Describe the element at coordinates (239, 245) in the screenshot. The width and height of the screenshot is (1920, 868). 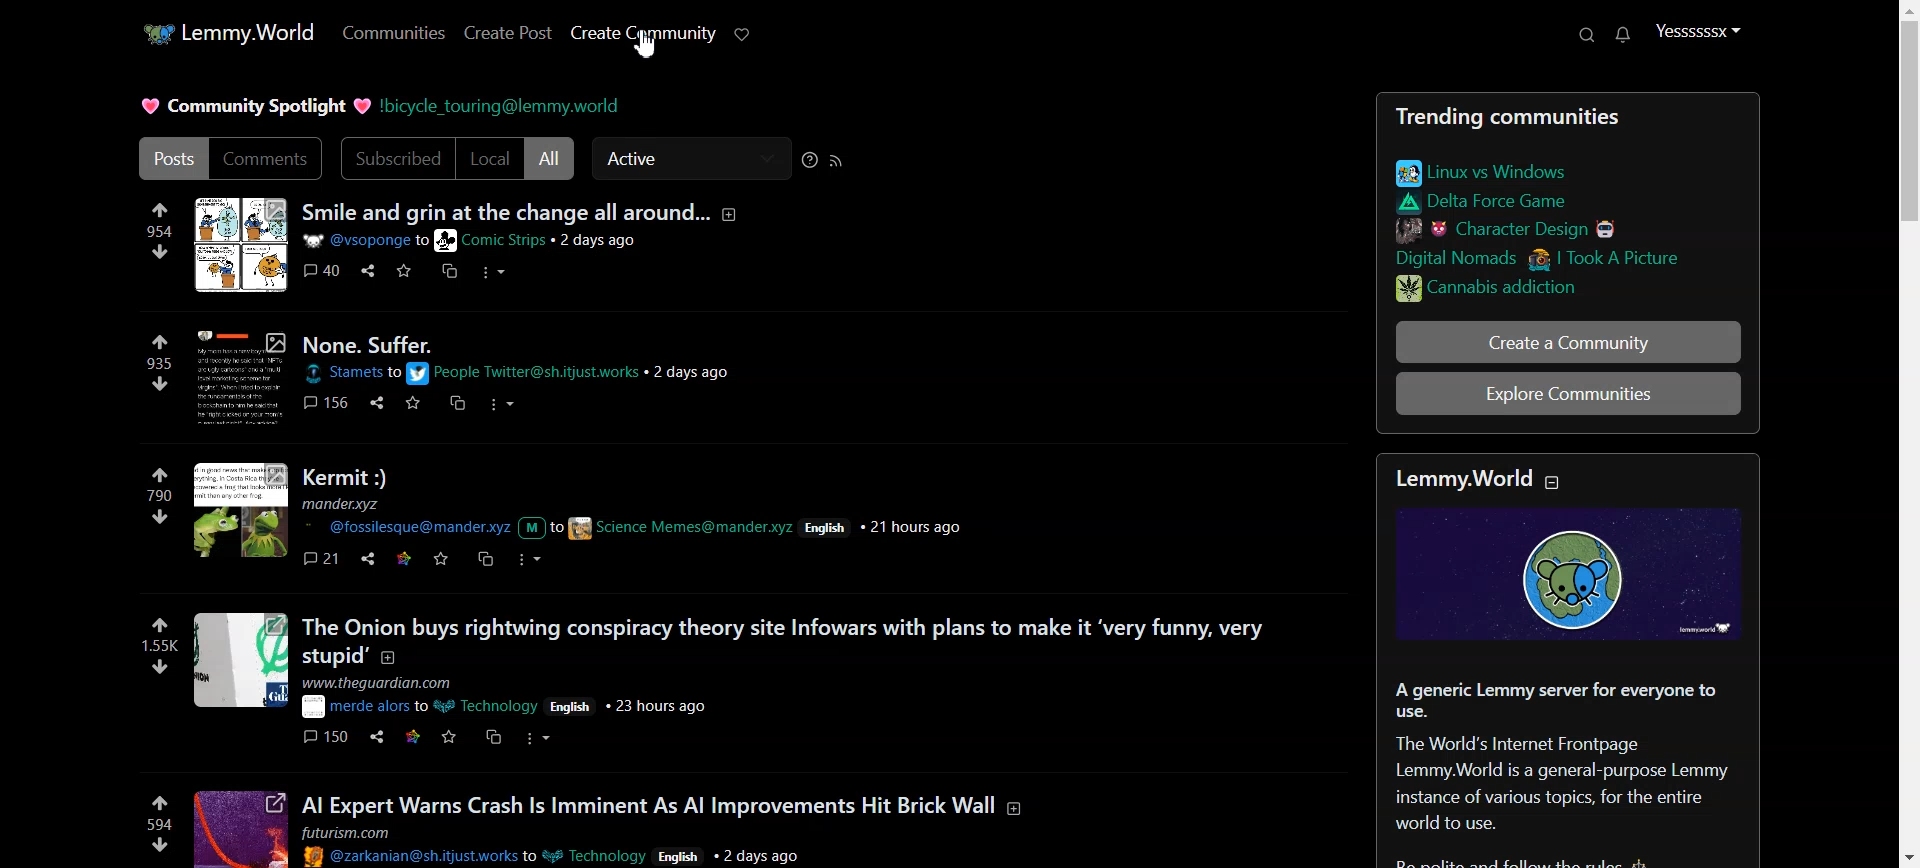
I see `mage` at that location.